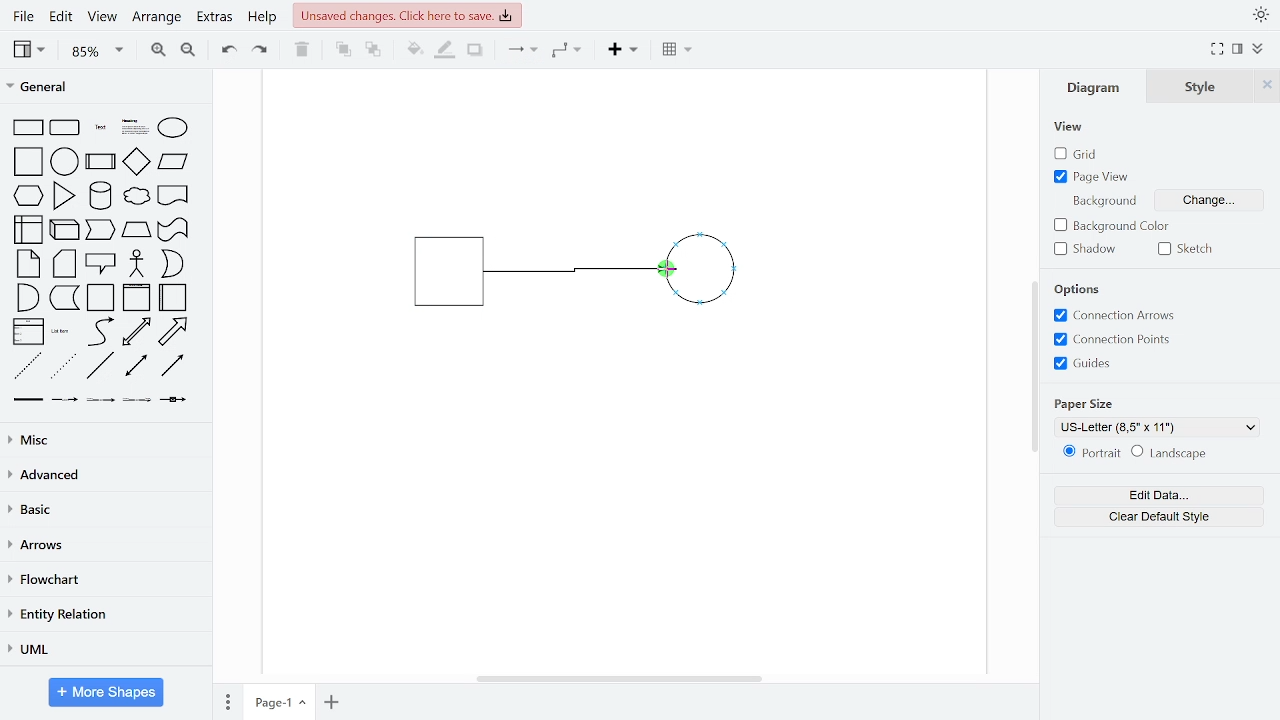 This screenshot has height=720, width=1280. What do you see at coordinates (66, 264) in the screenshot?
I see `card` at bounding box center [66, 264].